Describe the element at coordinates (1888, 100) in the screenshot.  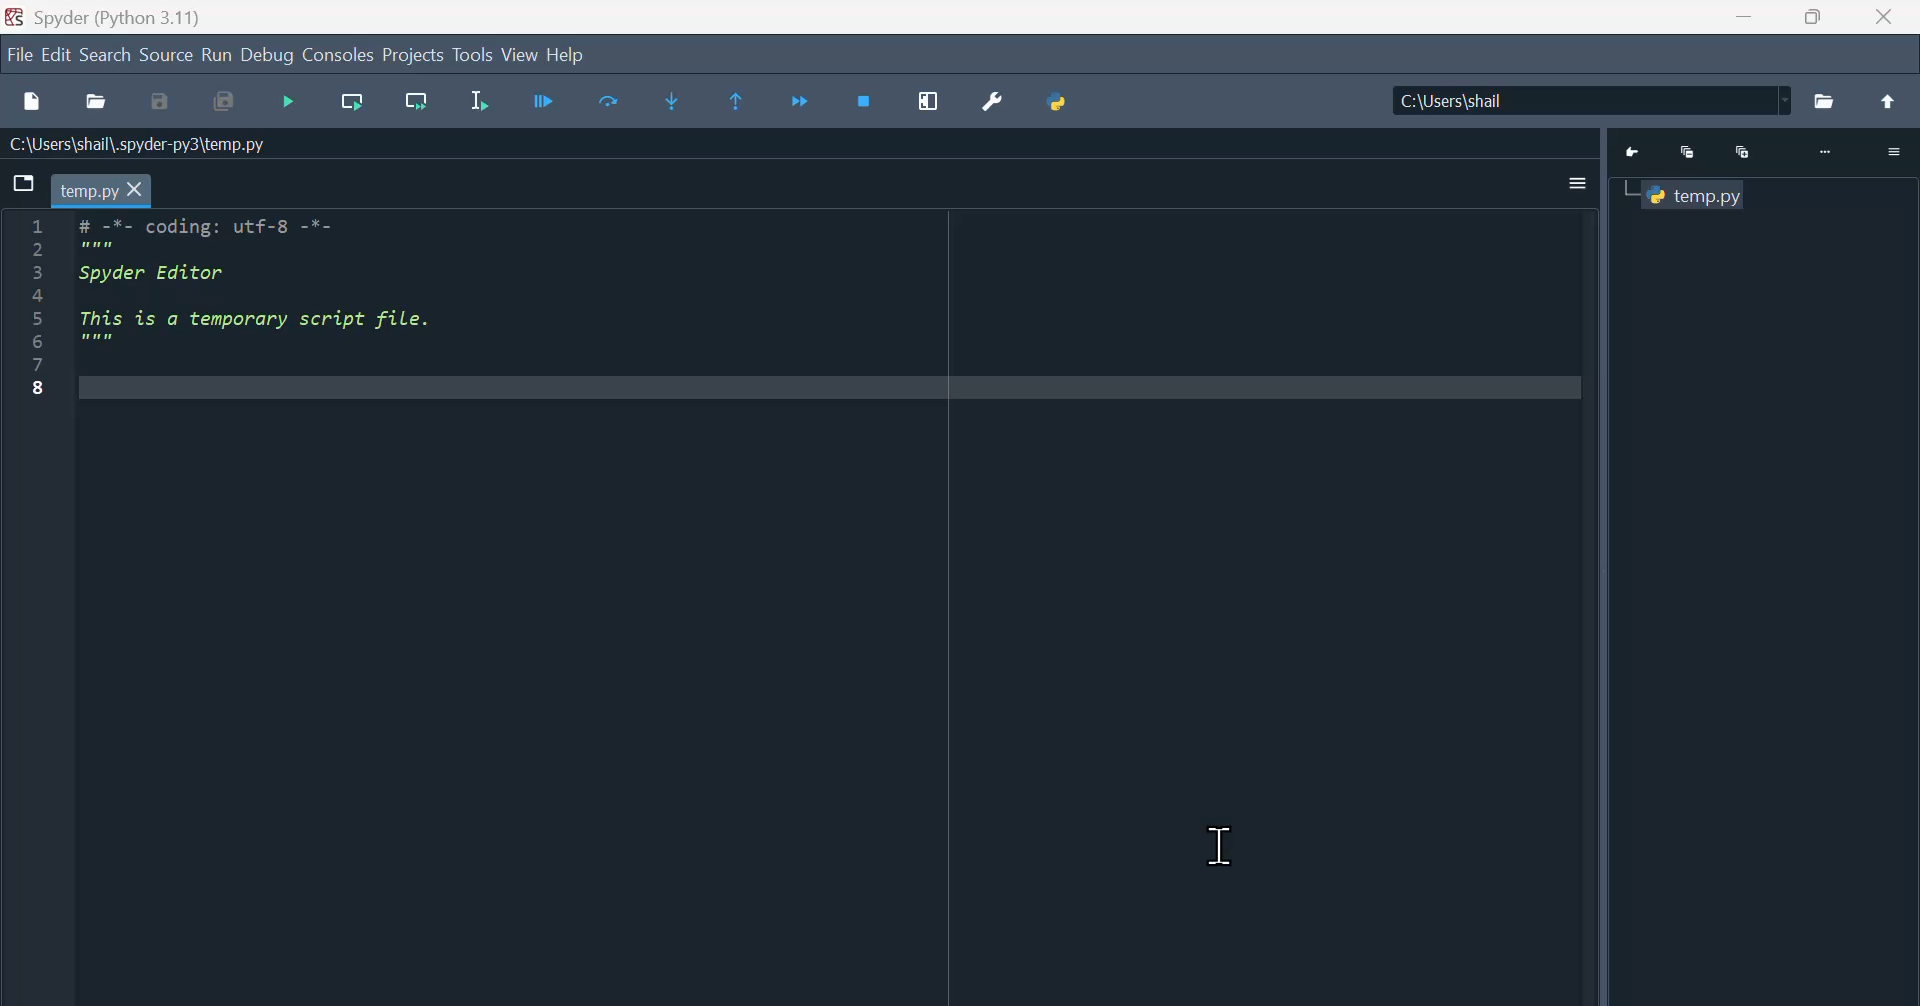
I see `Up to` at that location.